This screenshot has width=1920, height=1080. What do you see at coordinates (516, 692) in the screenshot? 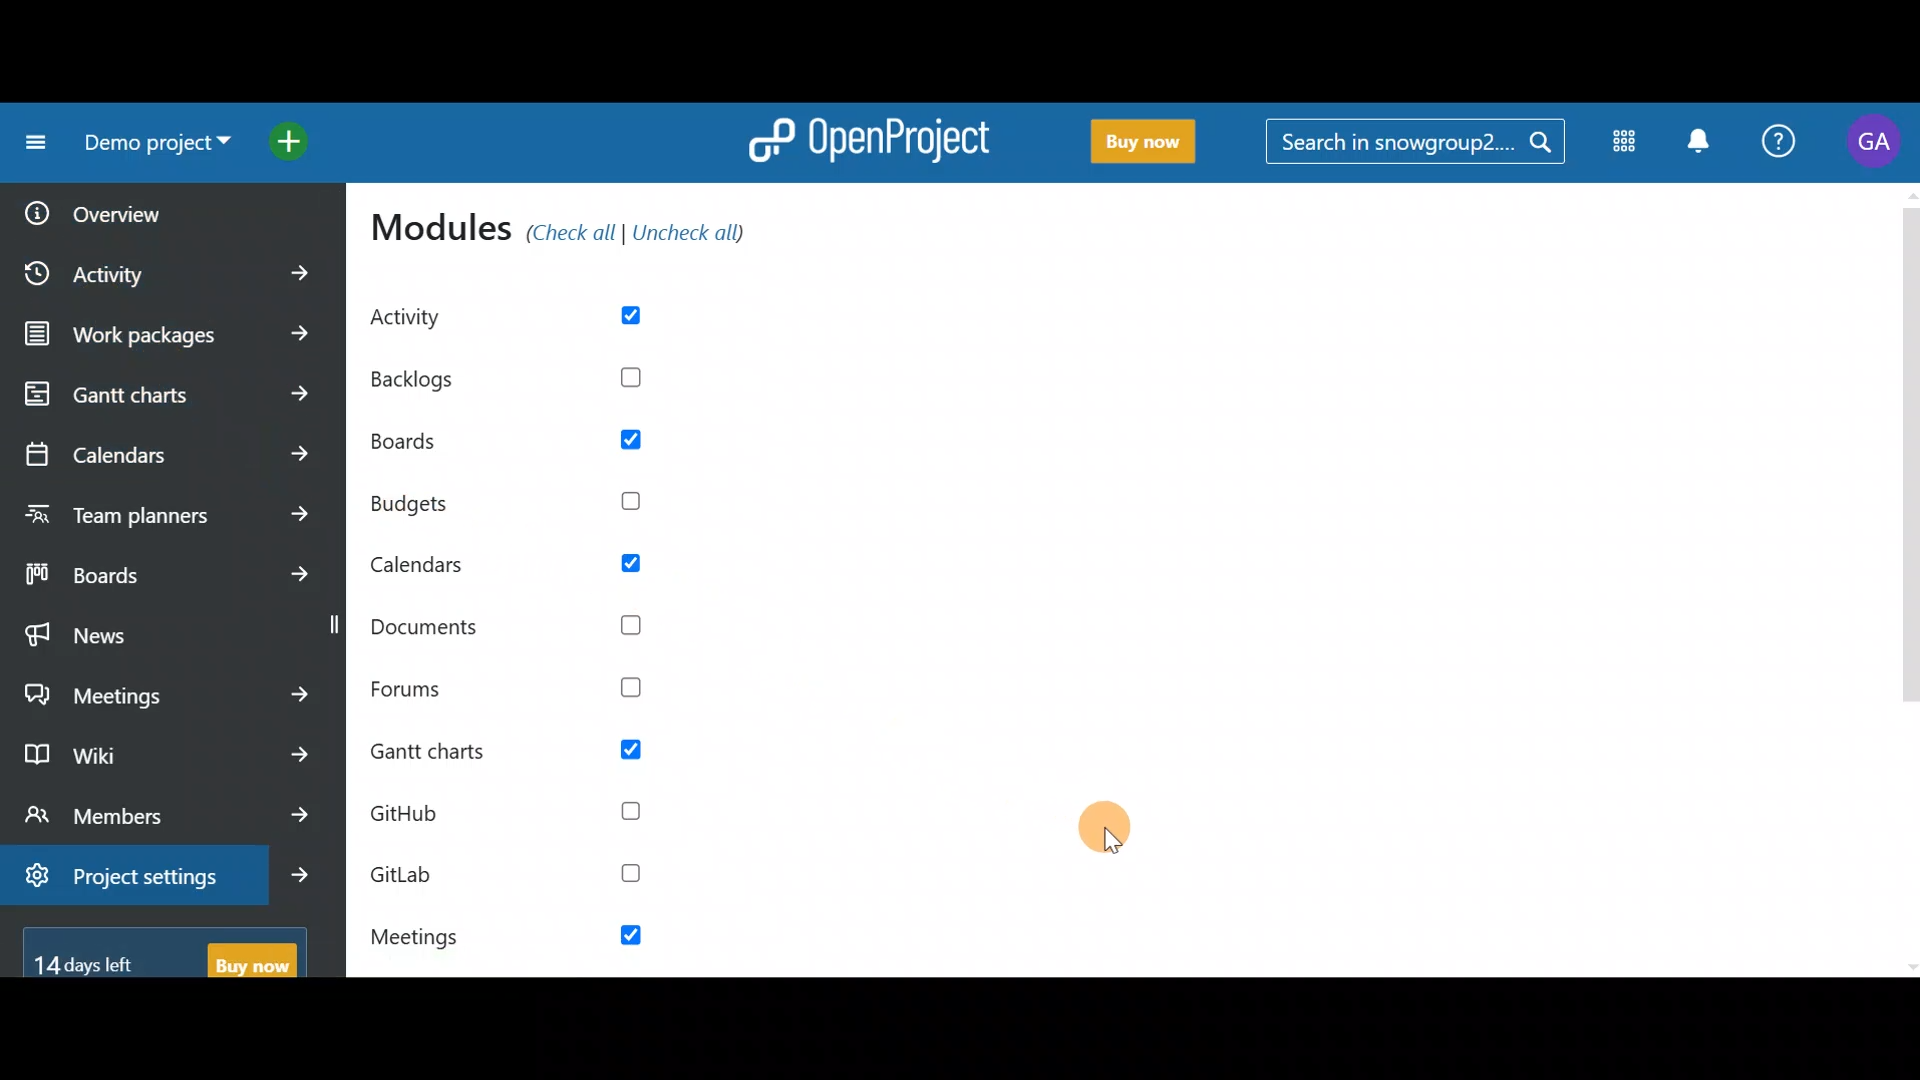
I see `Forums` at bounding box center [516, 692].